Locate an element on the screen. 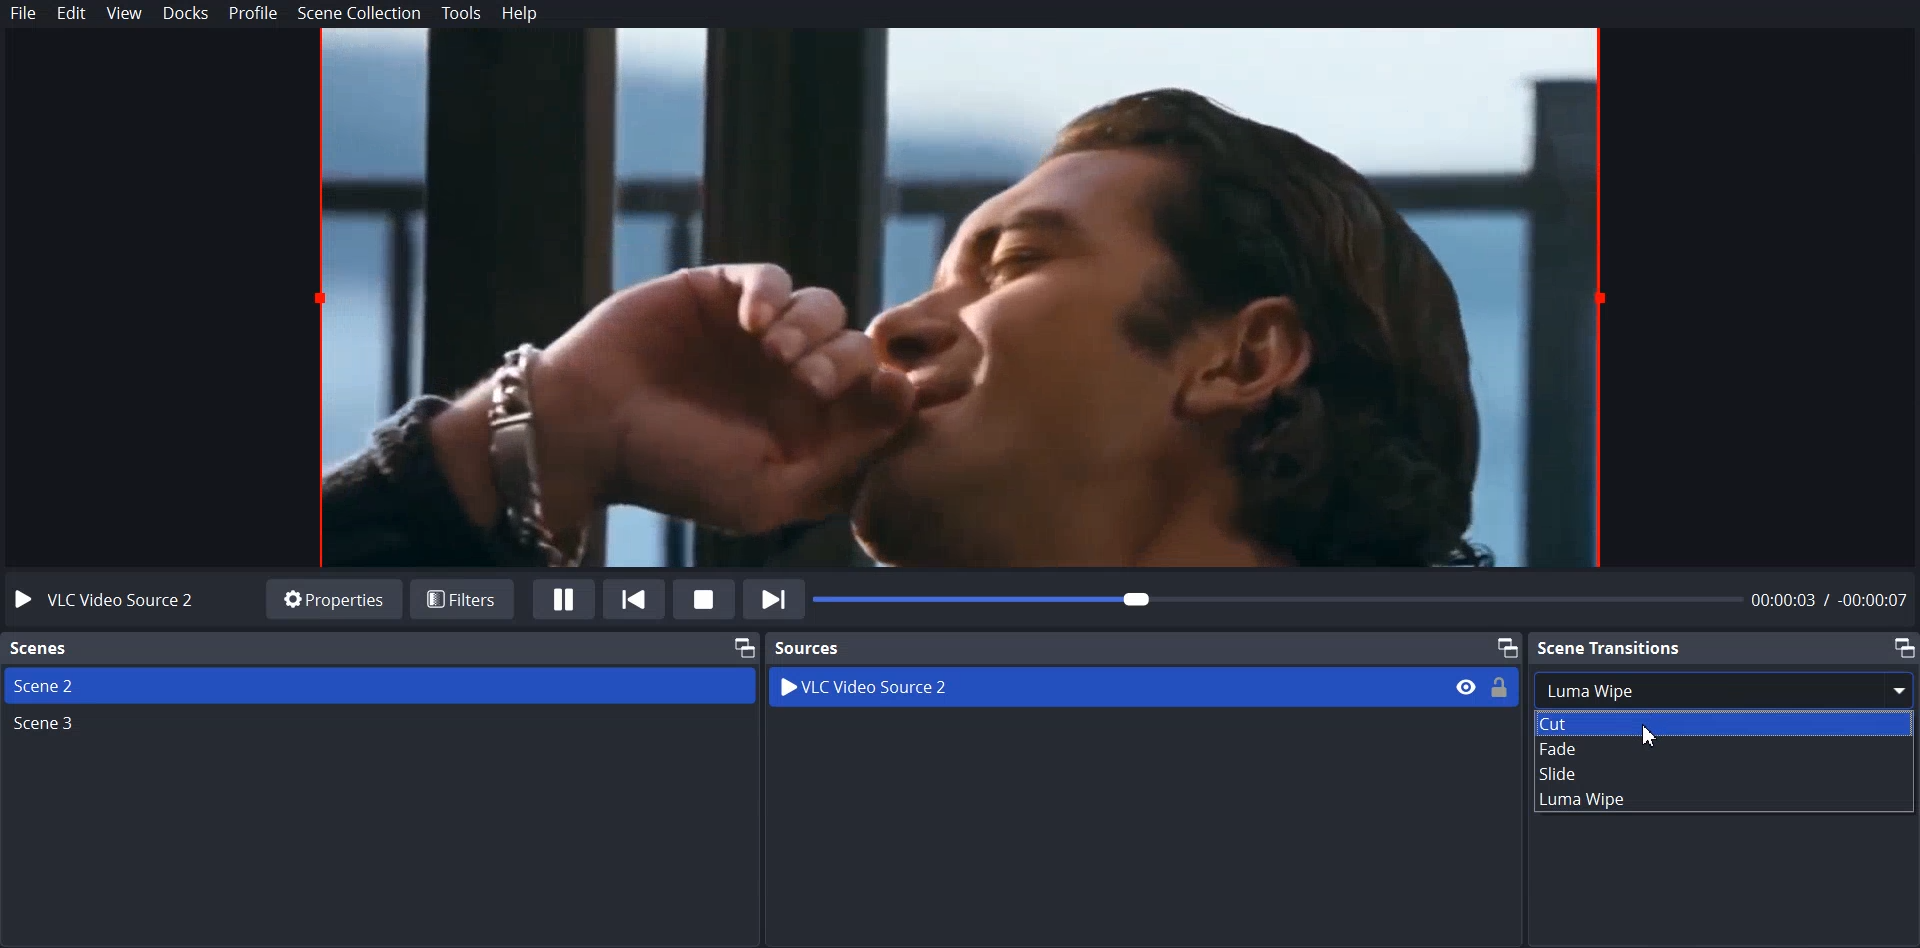  Next in Playlist is located at coordinates (774, 598).